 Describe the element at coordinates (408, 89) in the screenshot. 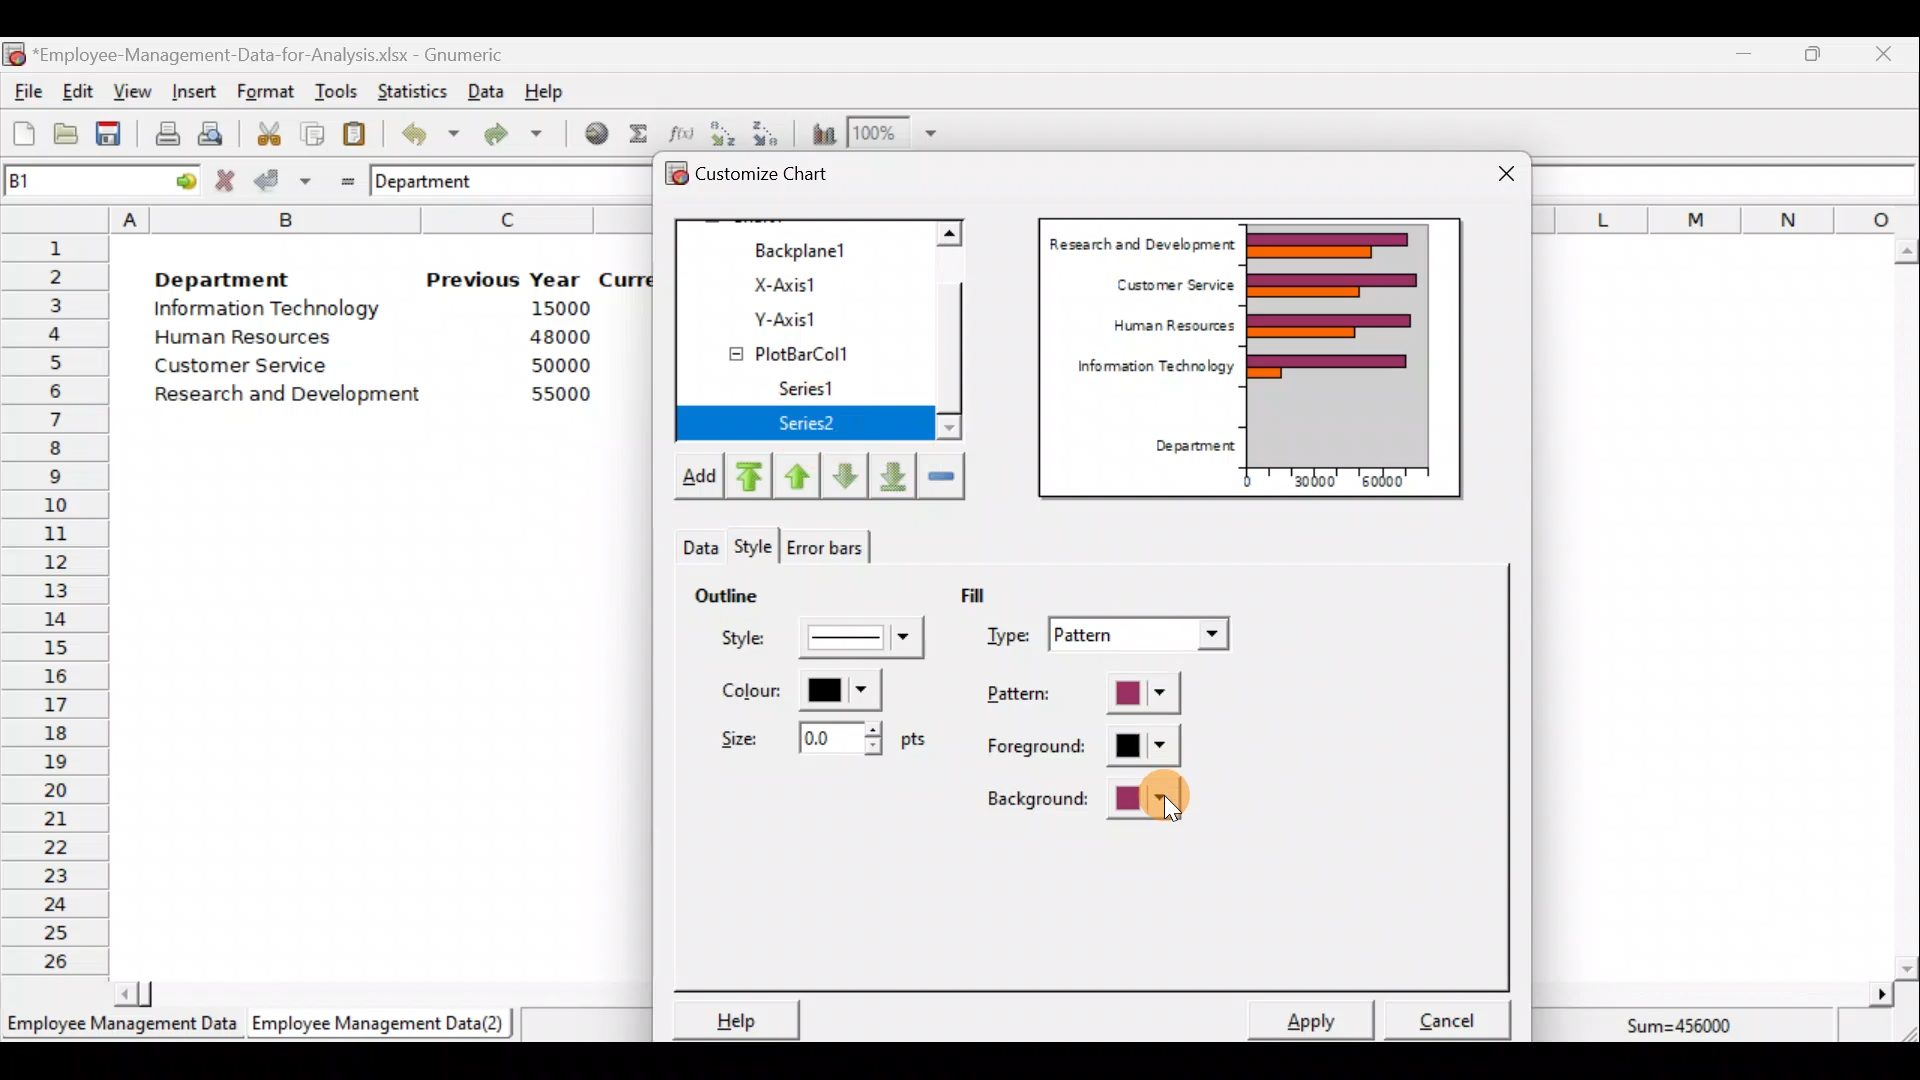

I see `Statistics` at that location.